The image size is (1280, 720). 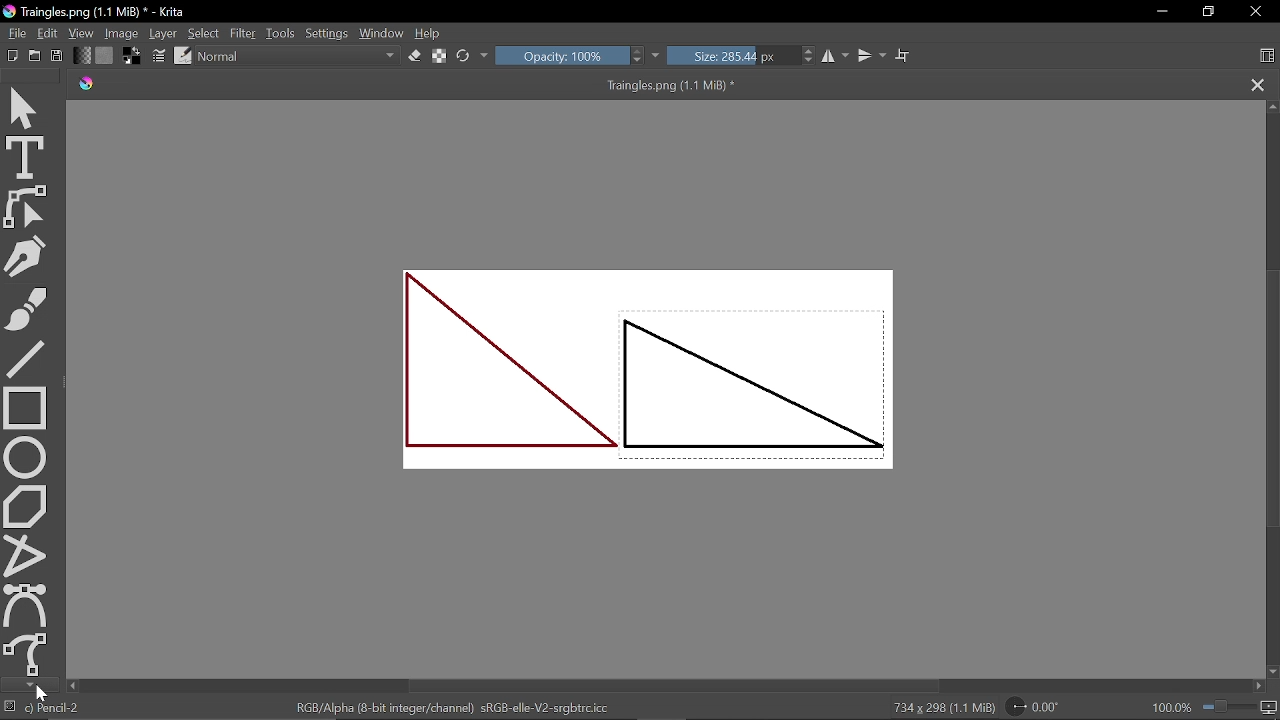 What do you see at coordinates (105, 56) in the screenshot?
I see `Fill pattern` at bounding box center [105, 56].